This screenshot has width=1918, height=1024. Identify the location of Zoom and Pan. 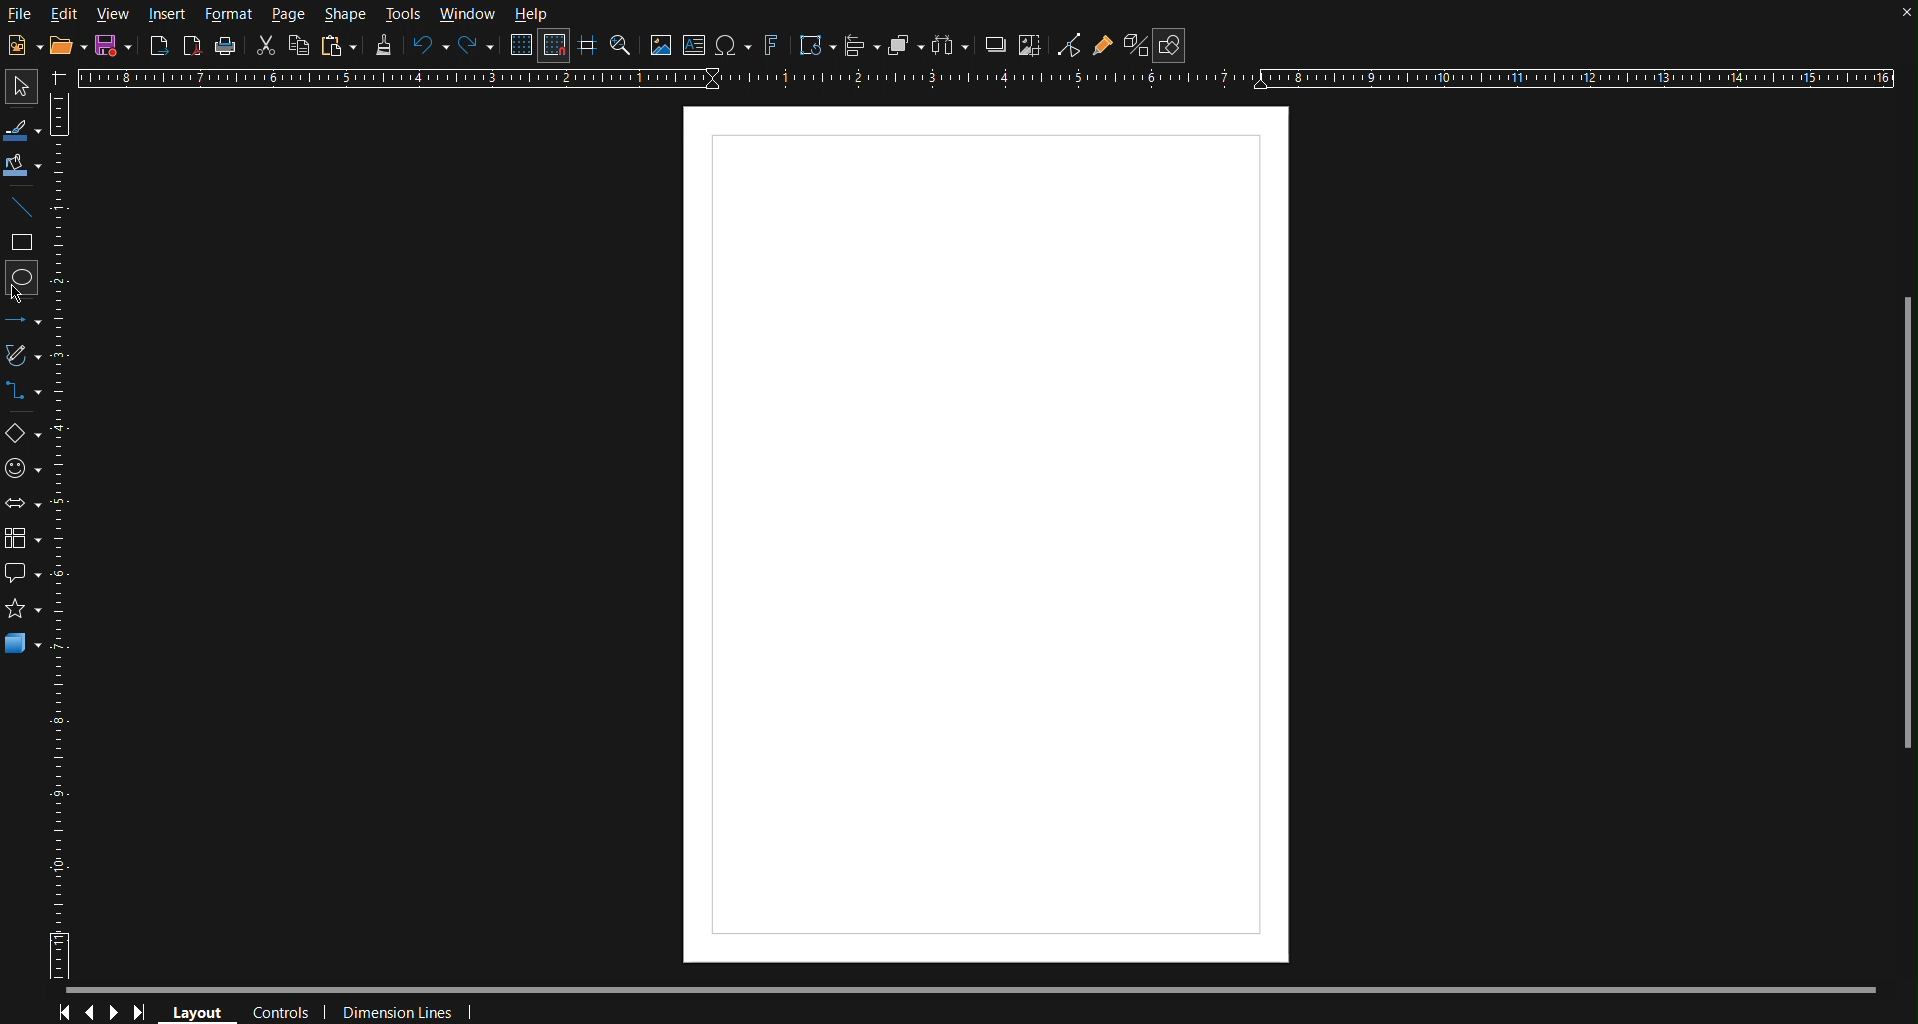
(621, 48).